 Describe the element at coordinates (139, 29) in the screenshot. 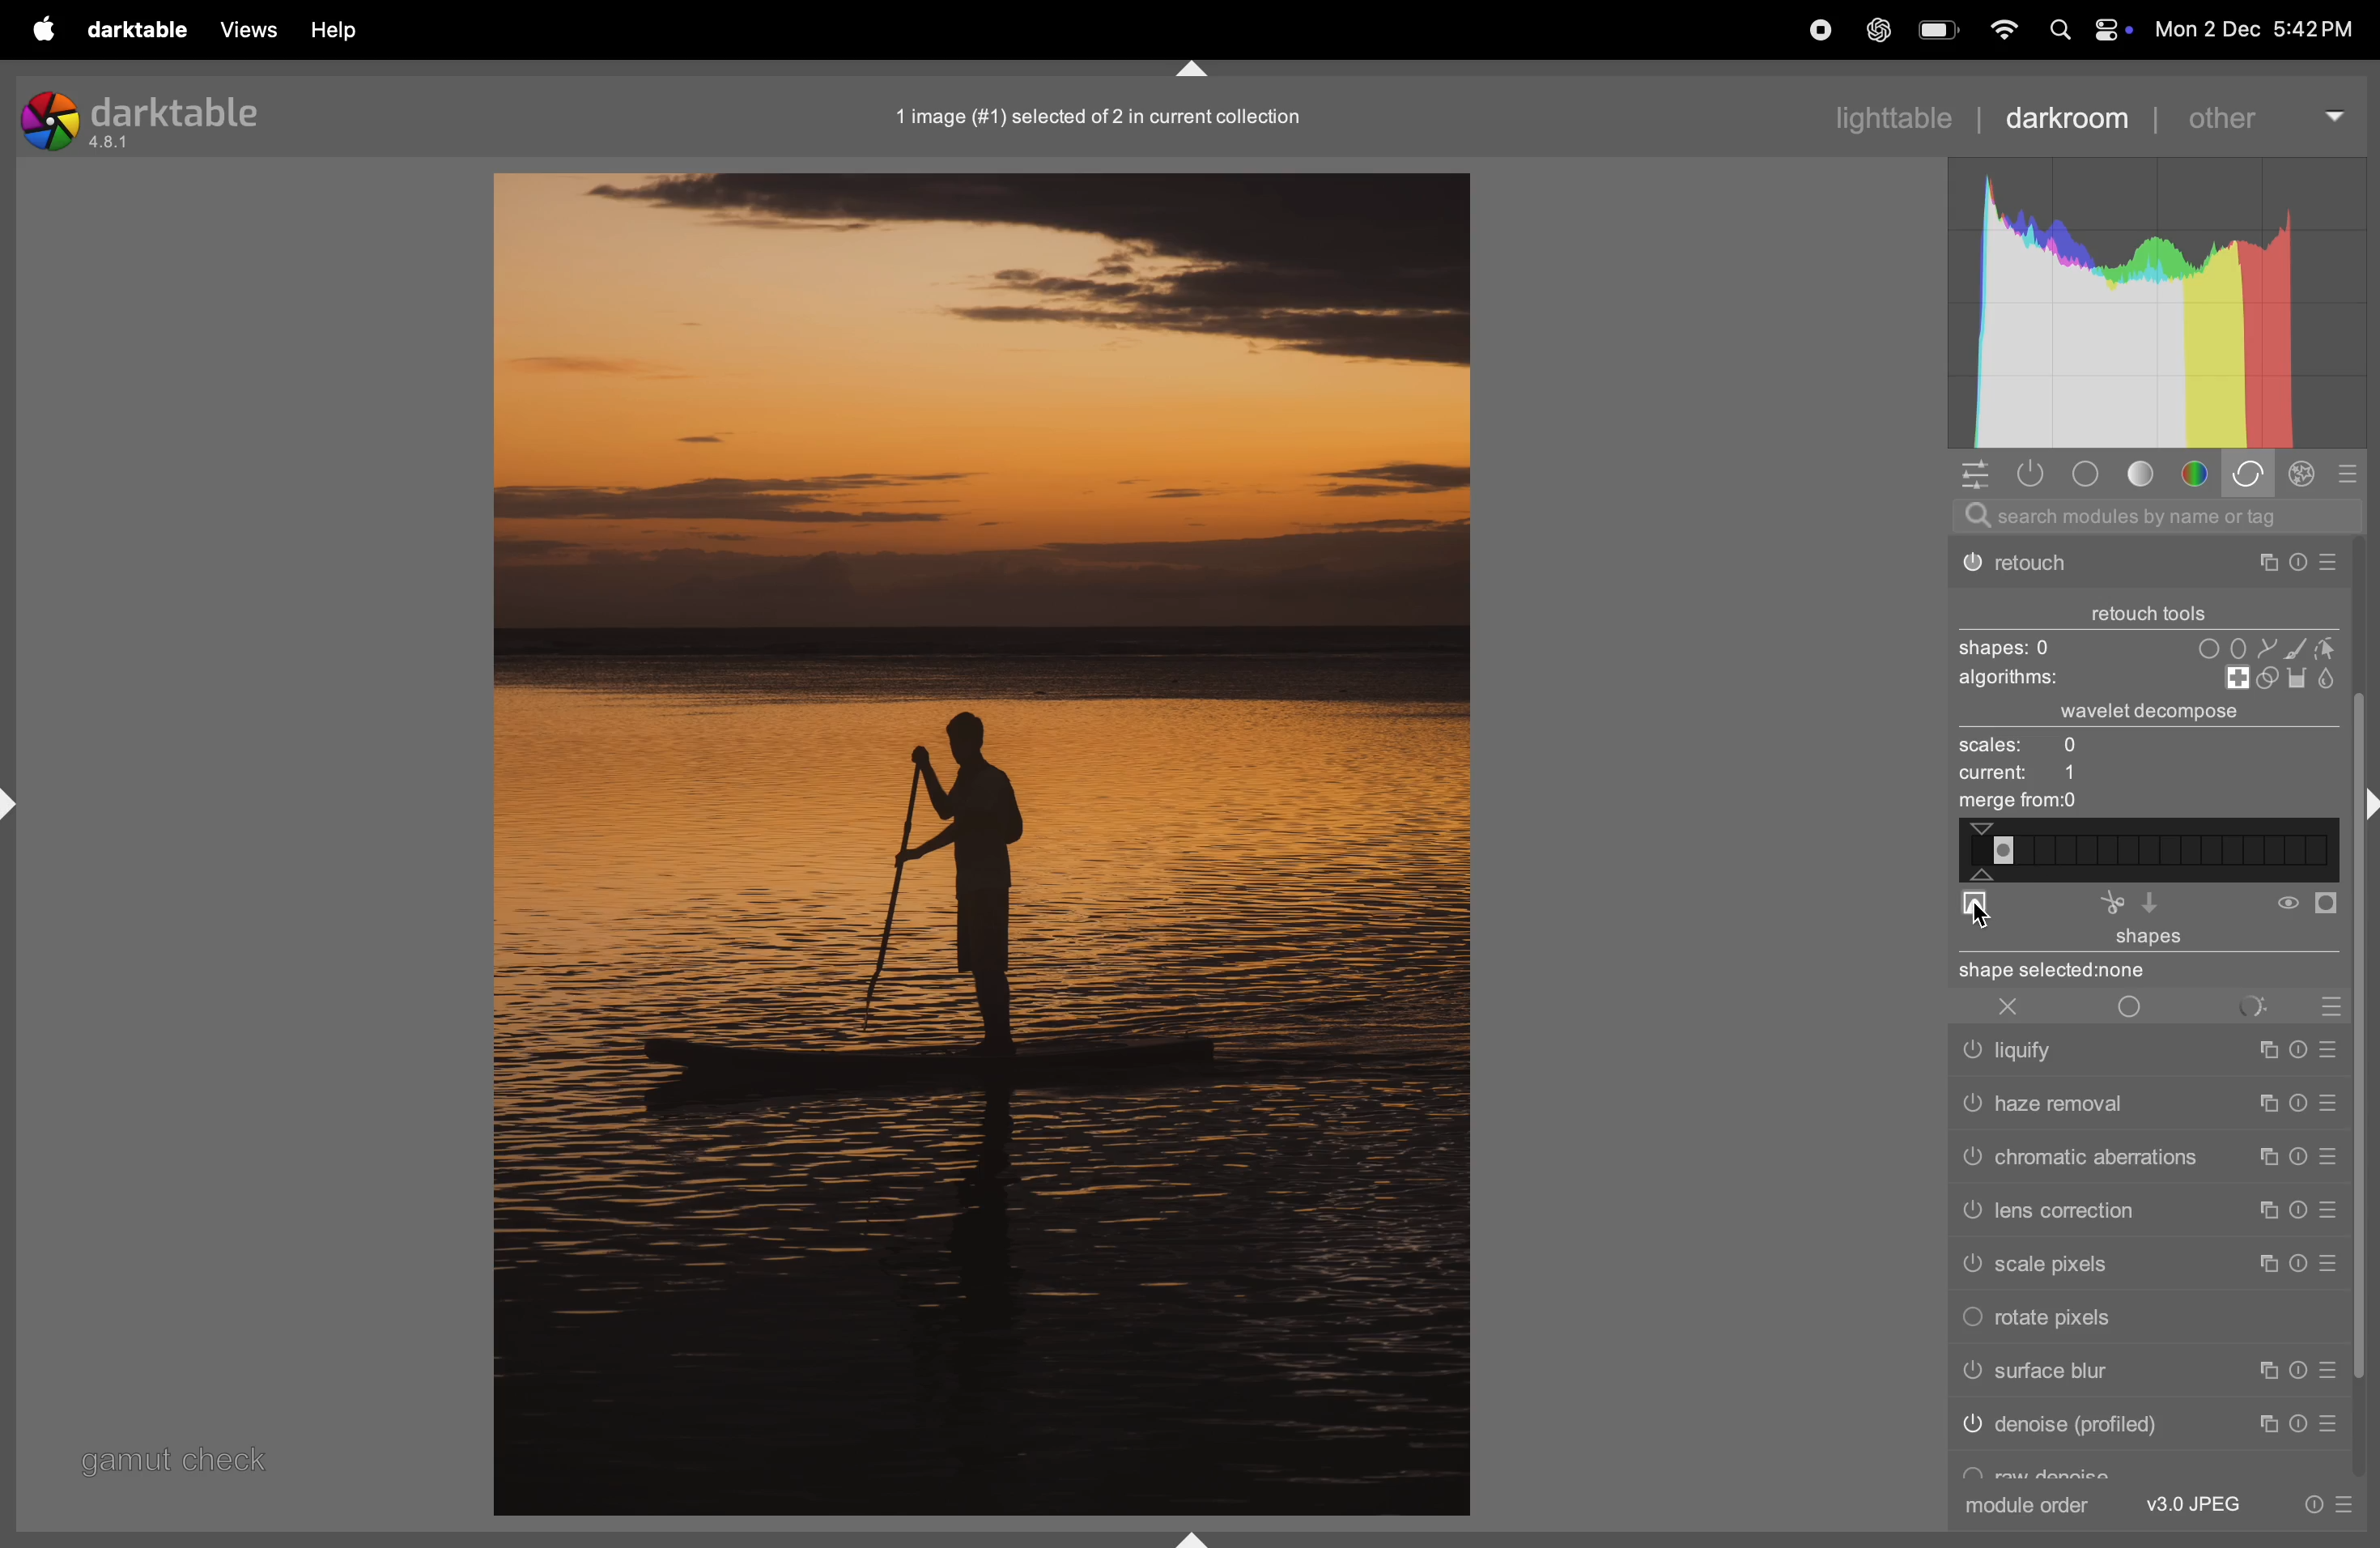

I see `darktable` at that location.